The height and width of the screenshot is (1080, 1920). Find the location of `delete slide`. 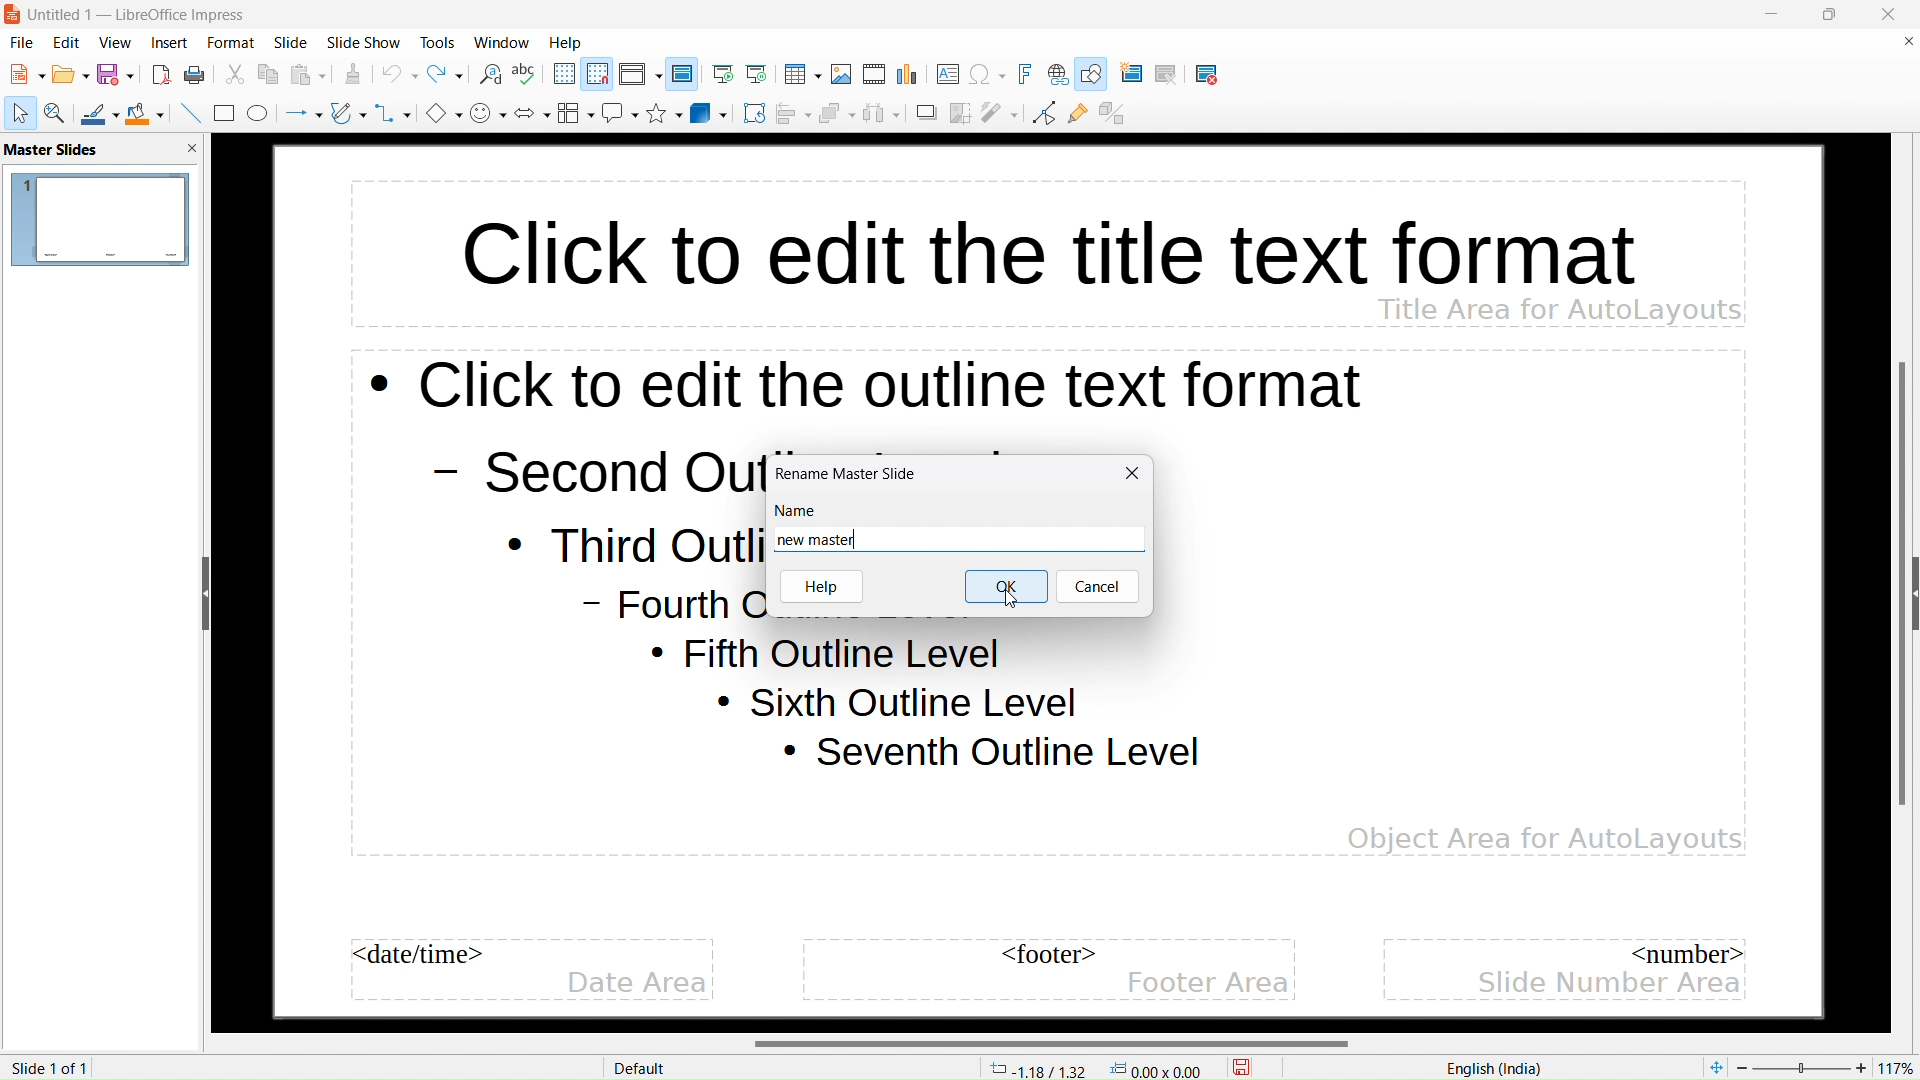

delete slide is located at coordinates (1211, 77).